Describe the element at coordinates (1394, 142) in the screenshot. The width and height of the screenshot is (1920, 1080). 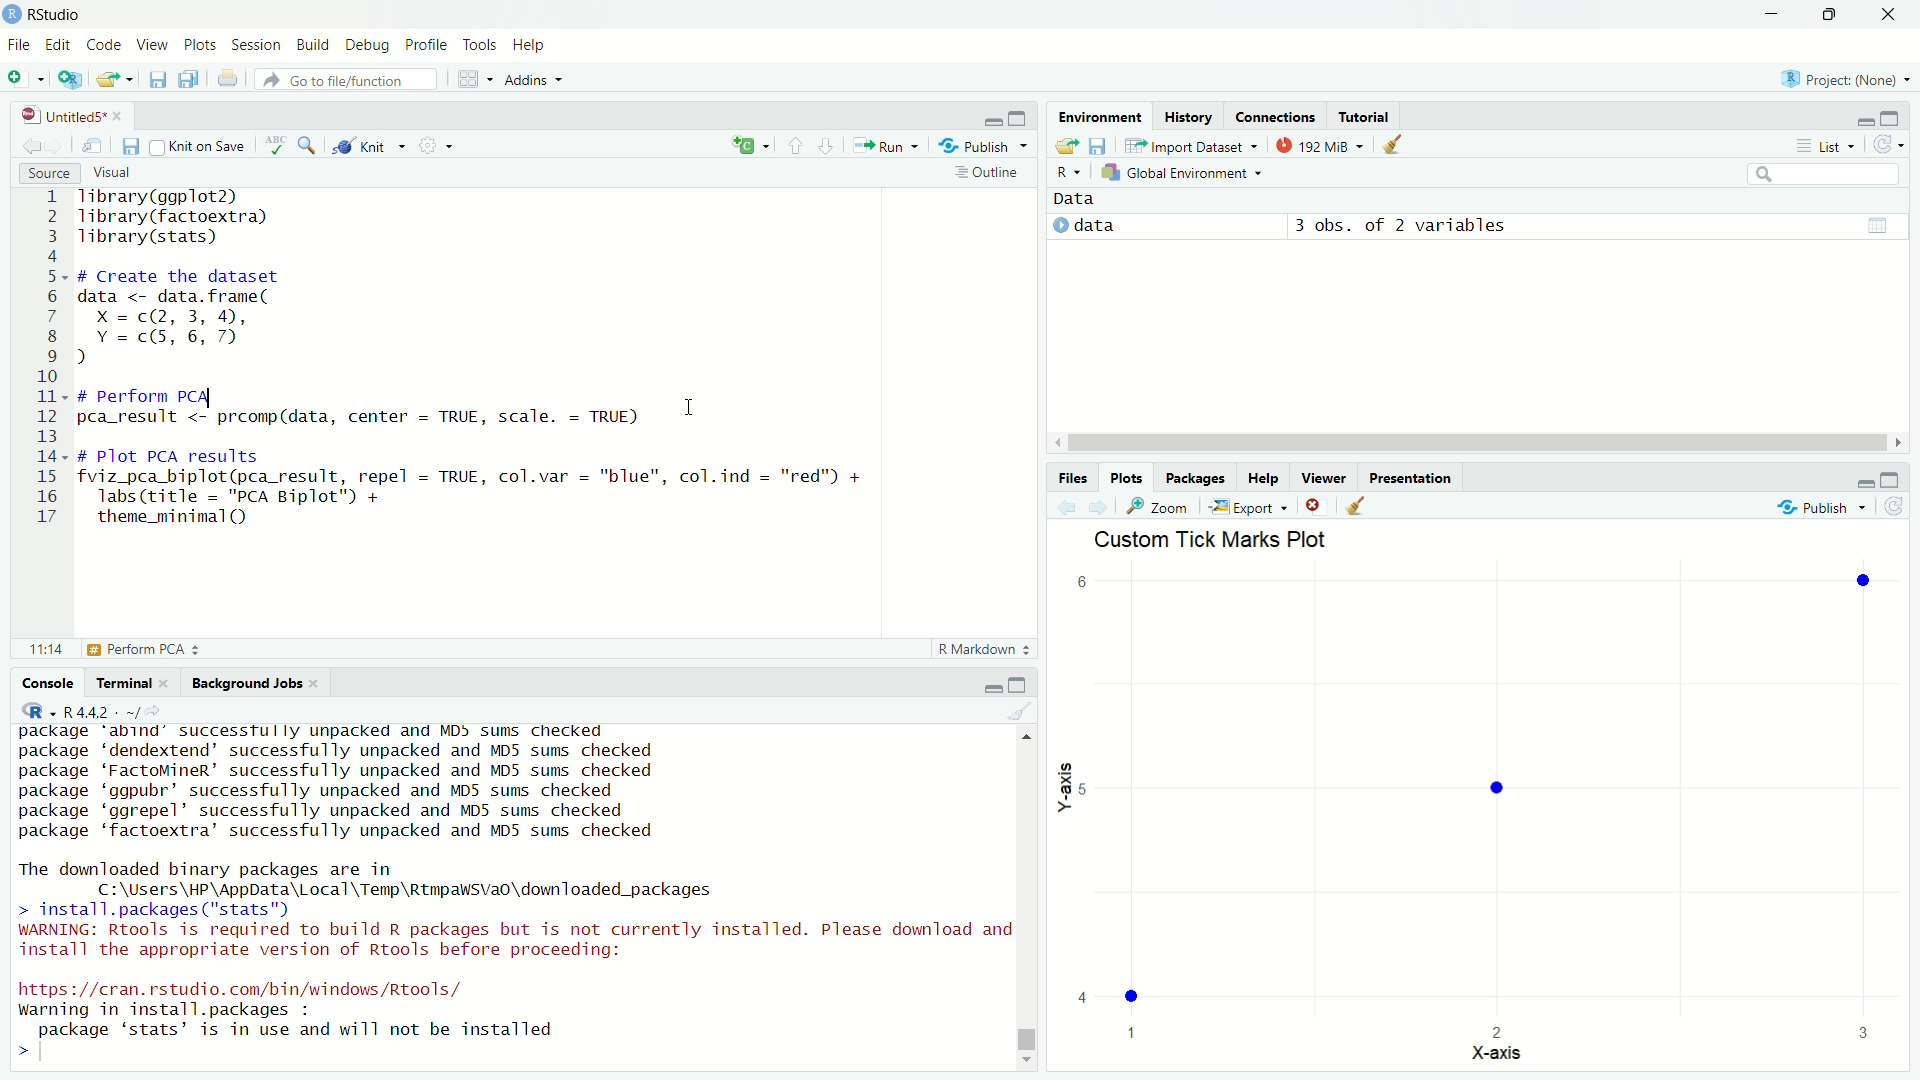
I see `clear all objects` at that location.